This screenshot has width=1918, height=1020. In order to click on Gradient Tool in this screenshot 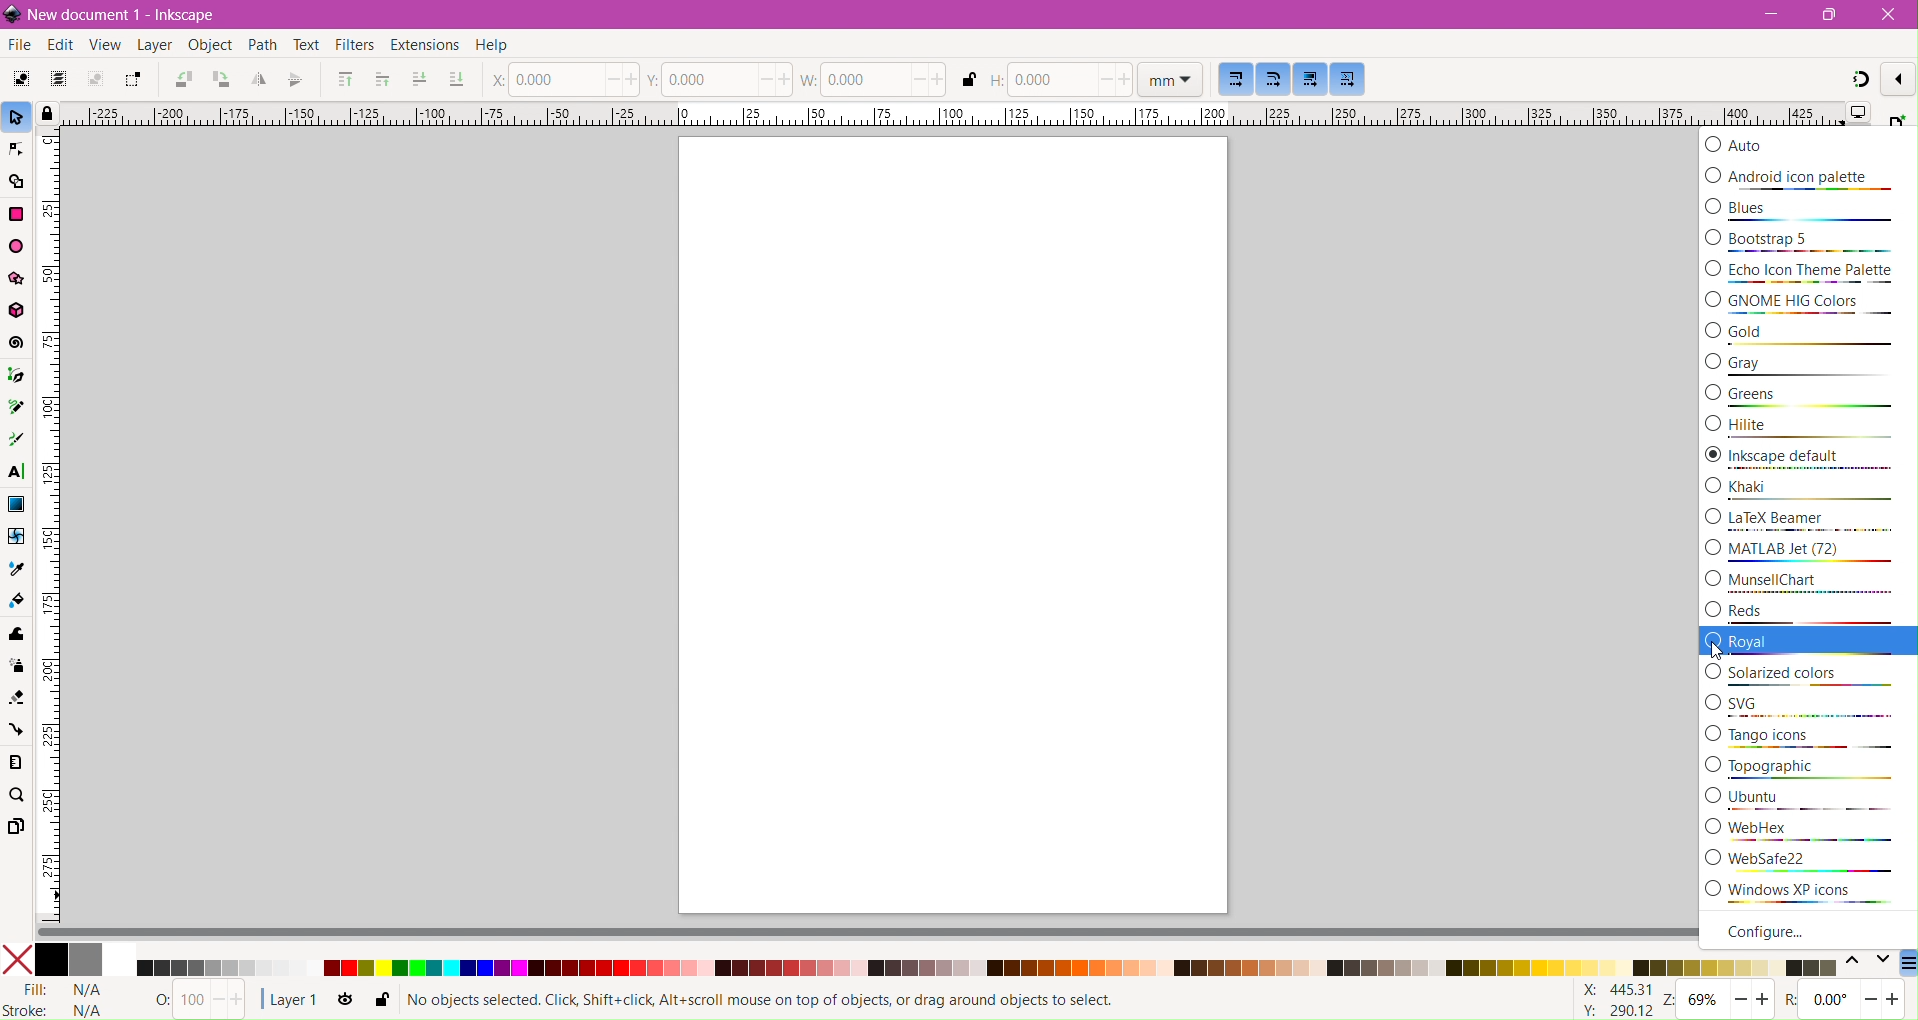, I will do `click(17, 503)`.